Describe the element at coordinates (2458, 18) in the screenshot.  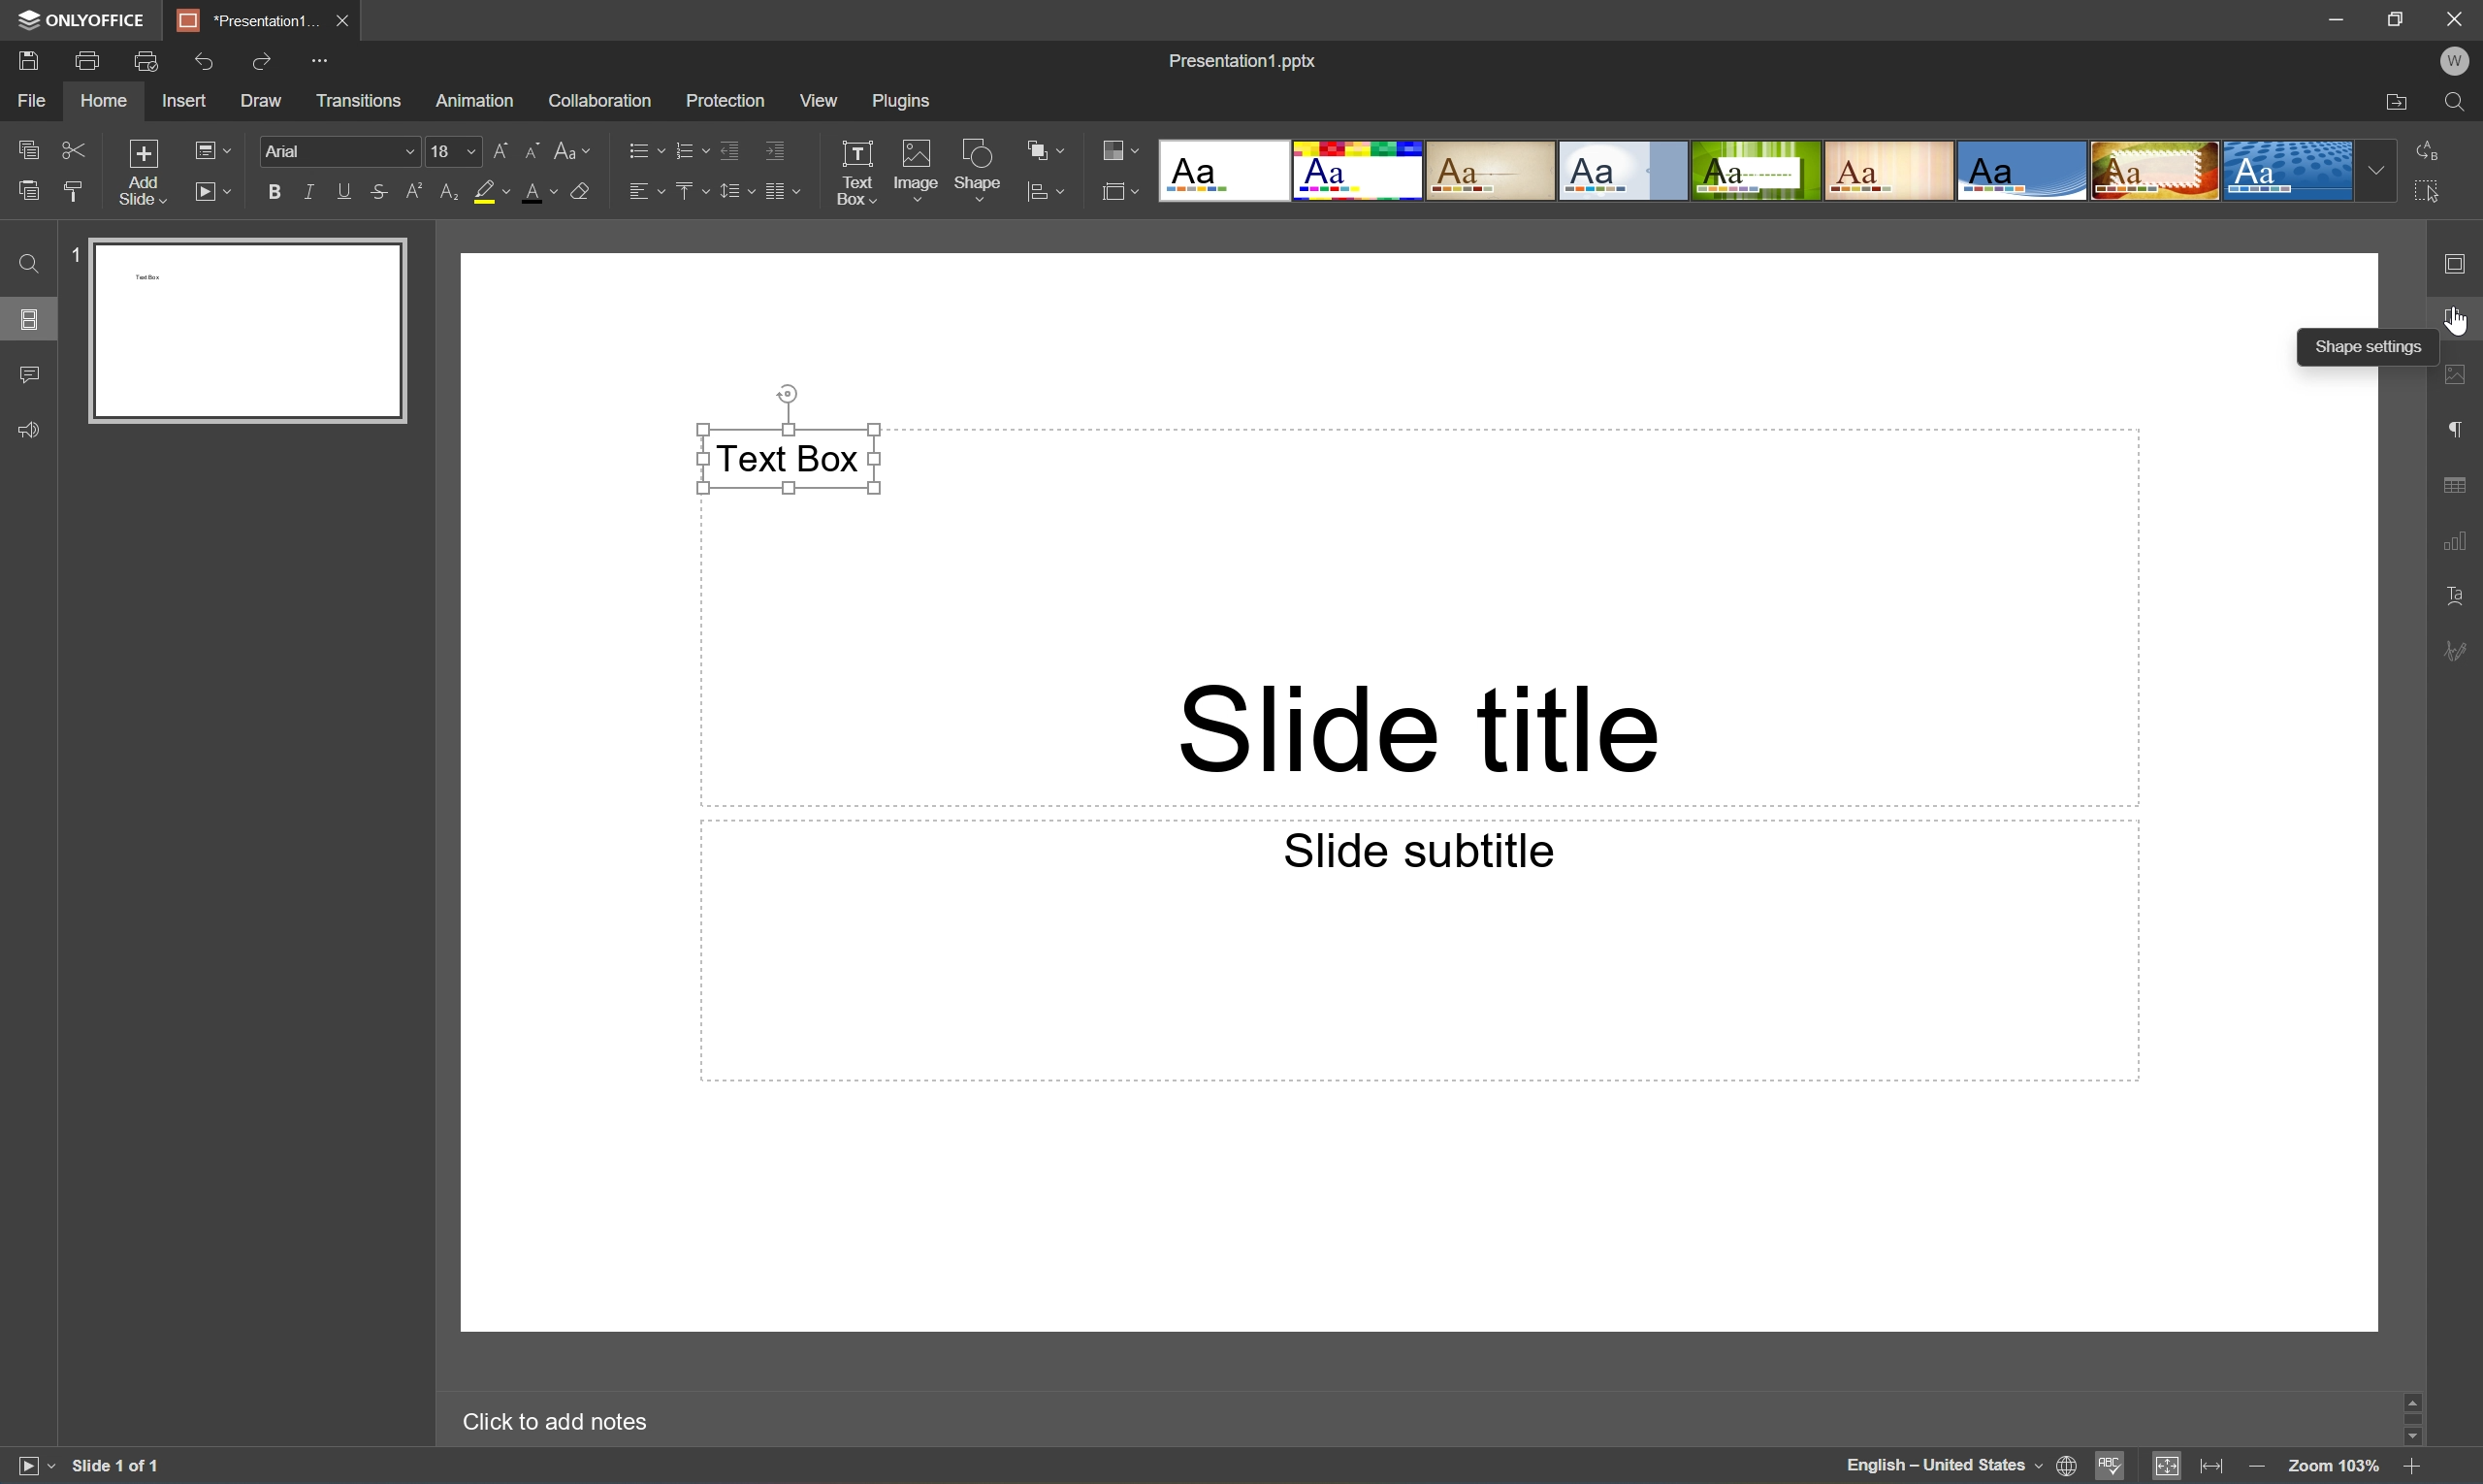
I see `Close` at that location.